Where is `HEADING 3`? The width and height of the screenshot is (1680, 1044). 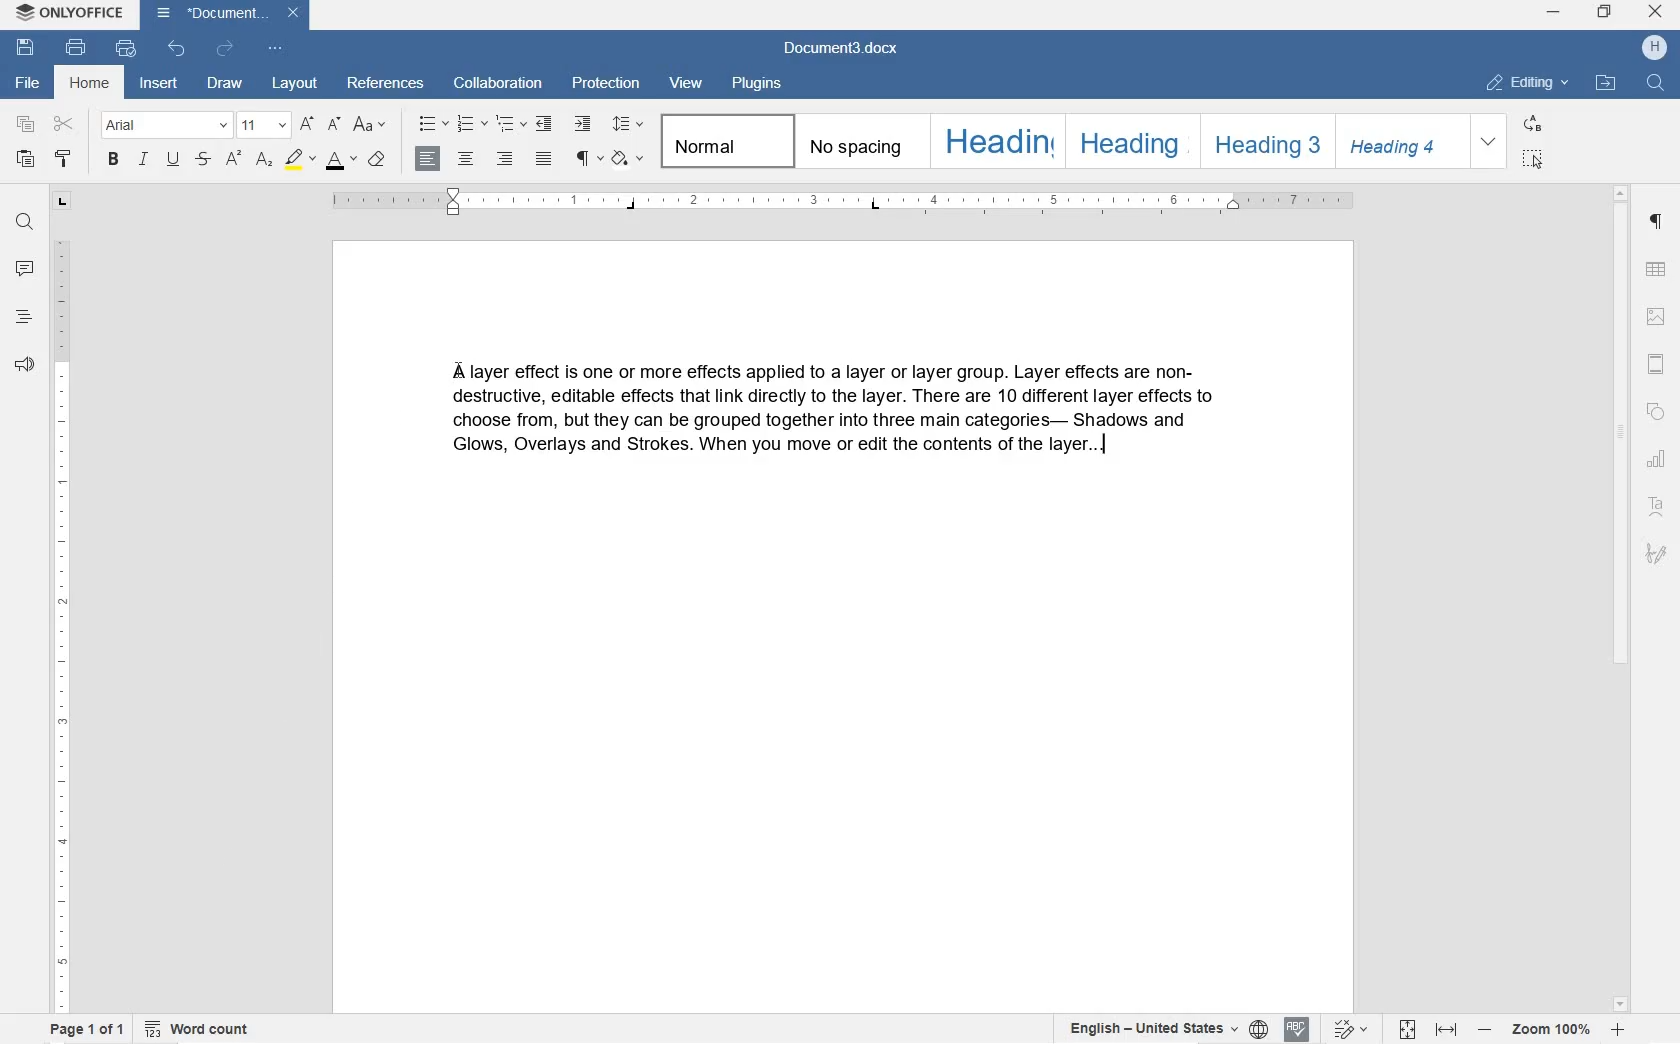 HEADING 3 is located at coordinates (1268, 142).